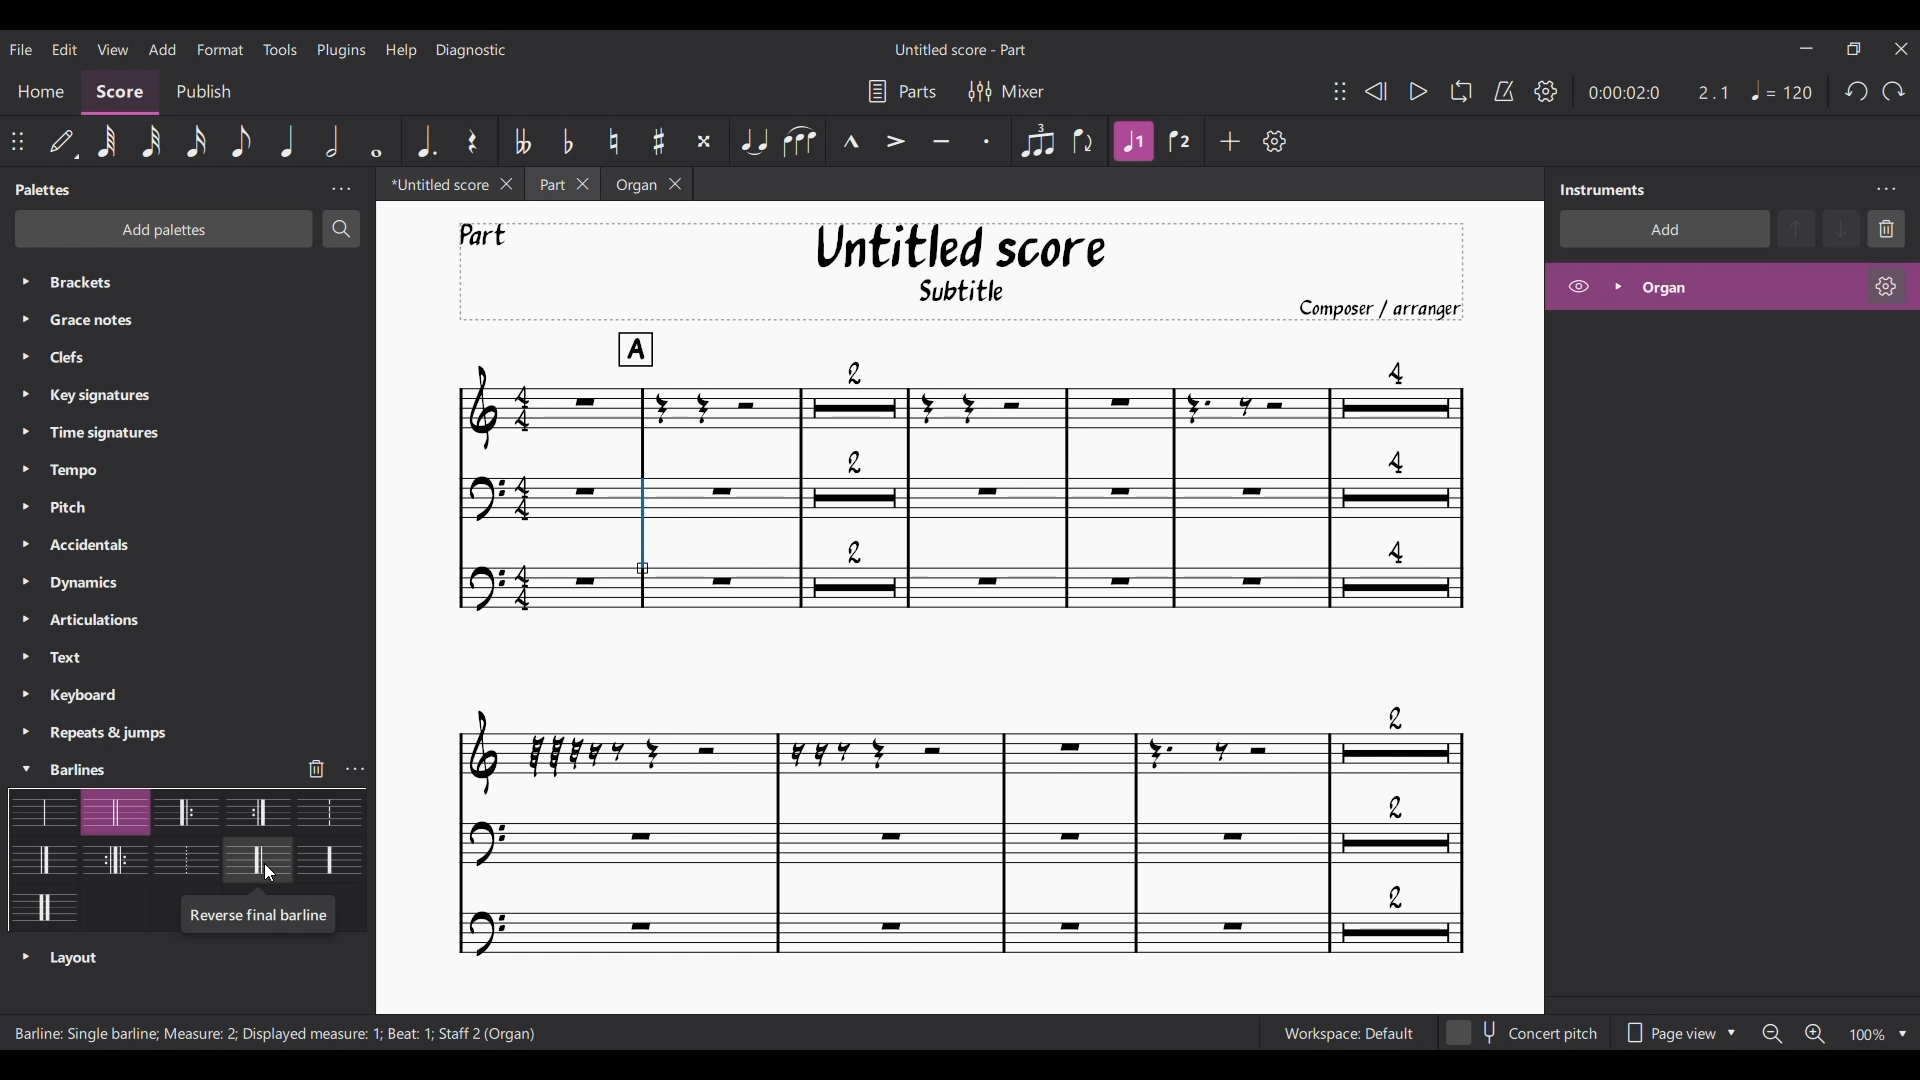 Image resolution: width=1920 pixels, height=1080 pixels. What do you see at coordinates (472, 141) in the screenshot?
I see `Rest` at bounding box center [472, 141].